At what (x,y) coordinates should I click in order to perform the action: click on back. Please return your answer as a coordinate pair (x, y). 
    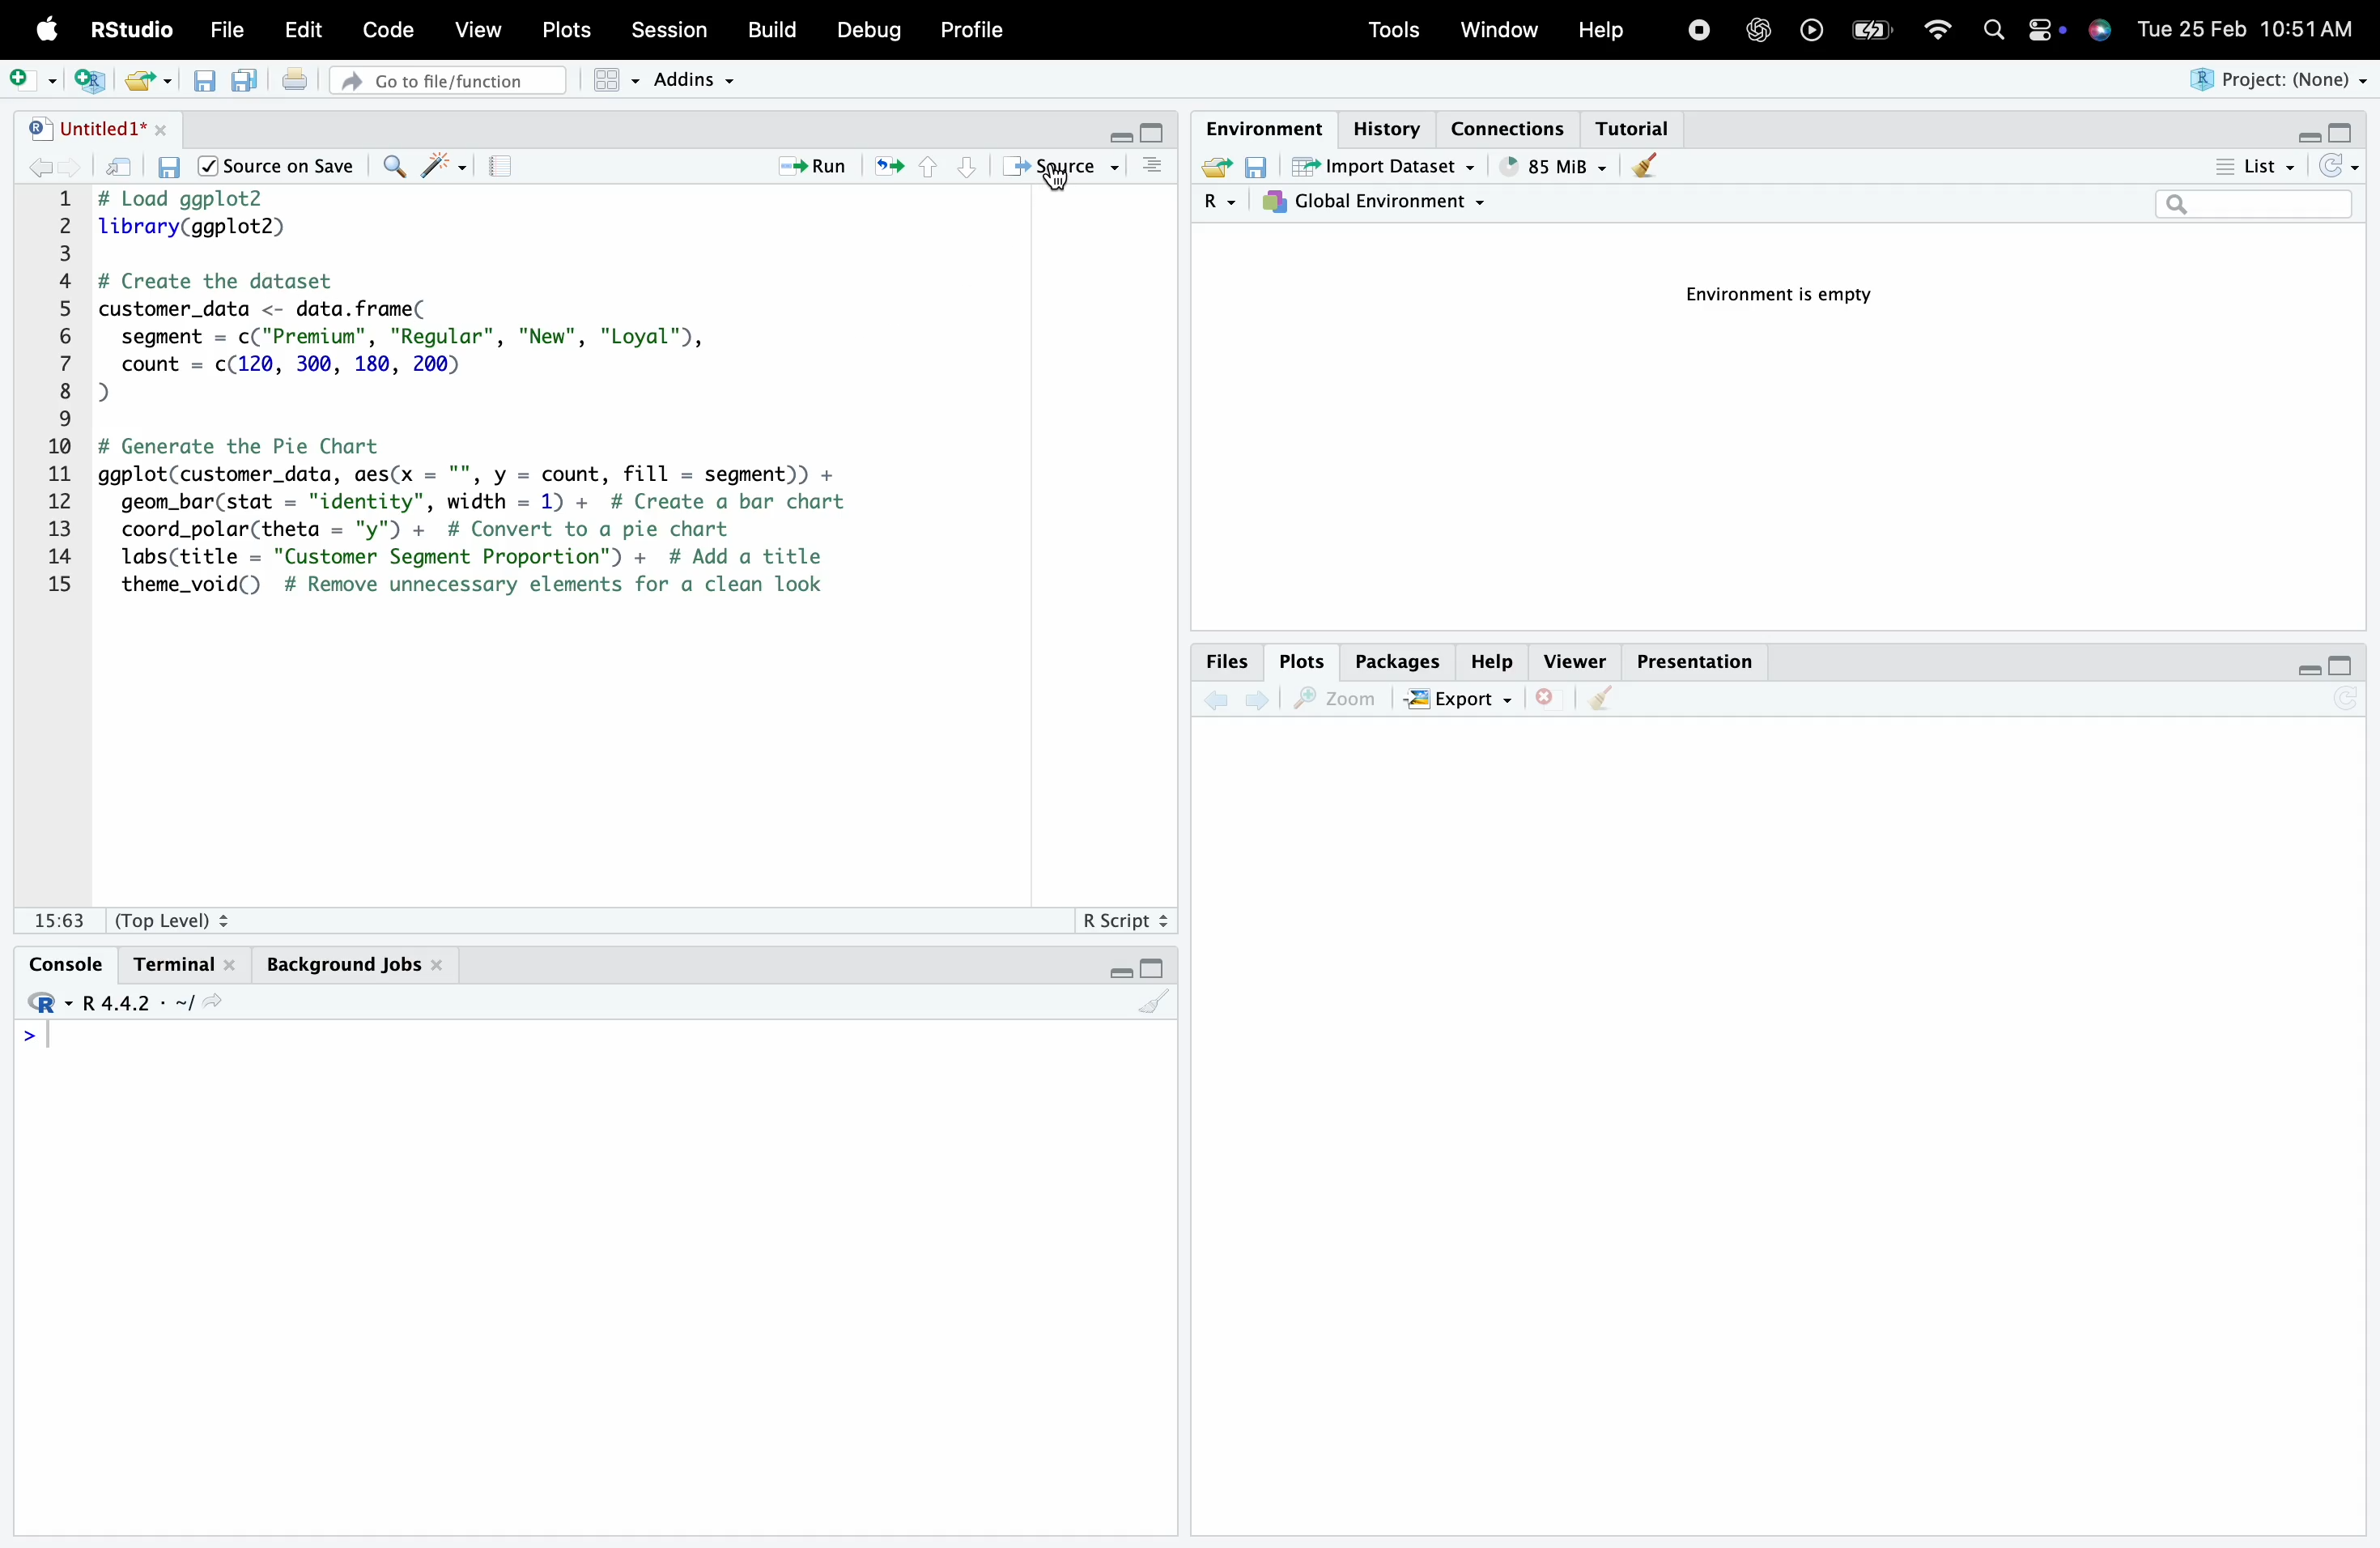
    Looking at the image, I should click on (48, 170).